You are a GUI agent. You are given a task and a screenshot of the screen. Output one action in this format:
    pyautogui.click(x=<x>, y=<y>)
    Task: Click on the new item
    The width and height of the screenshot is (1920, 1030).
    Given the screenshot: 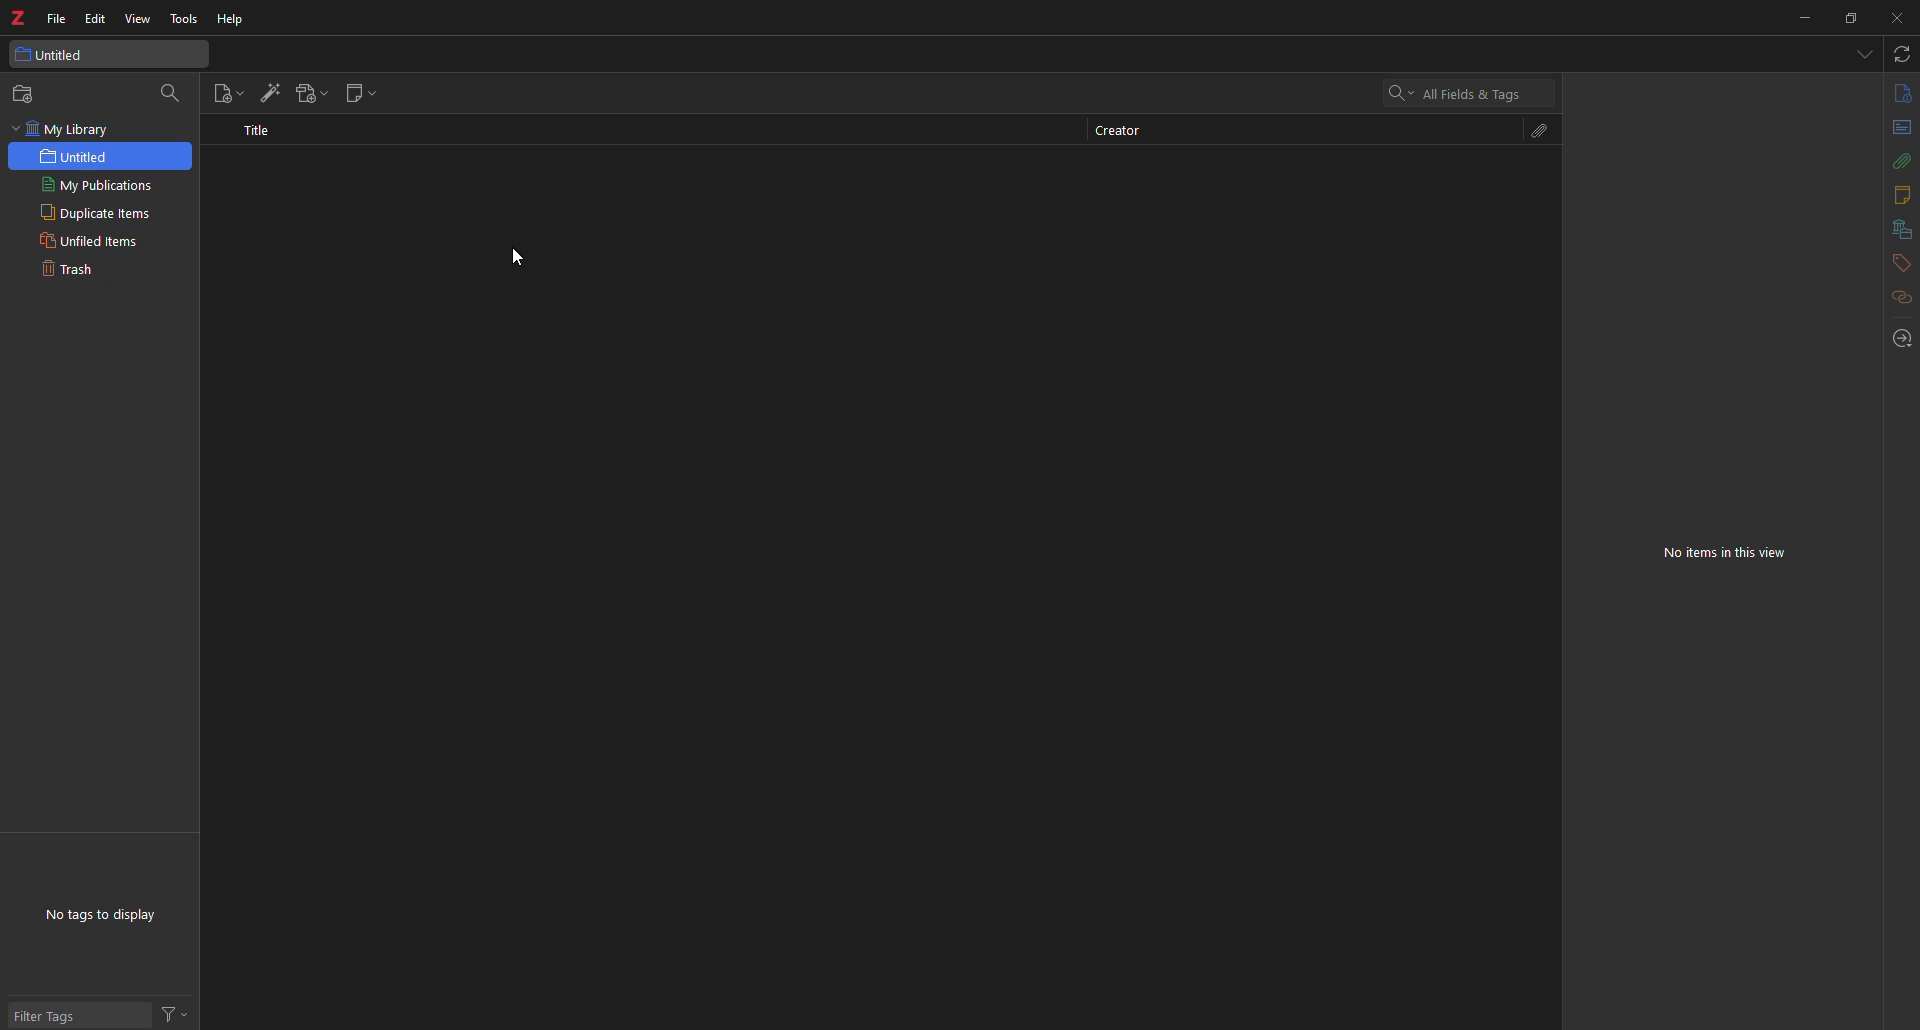 What is the action you would take?
    pyautogui.click(x=225, y=94)
    